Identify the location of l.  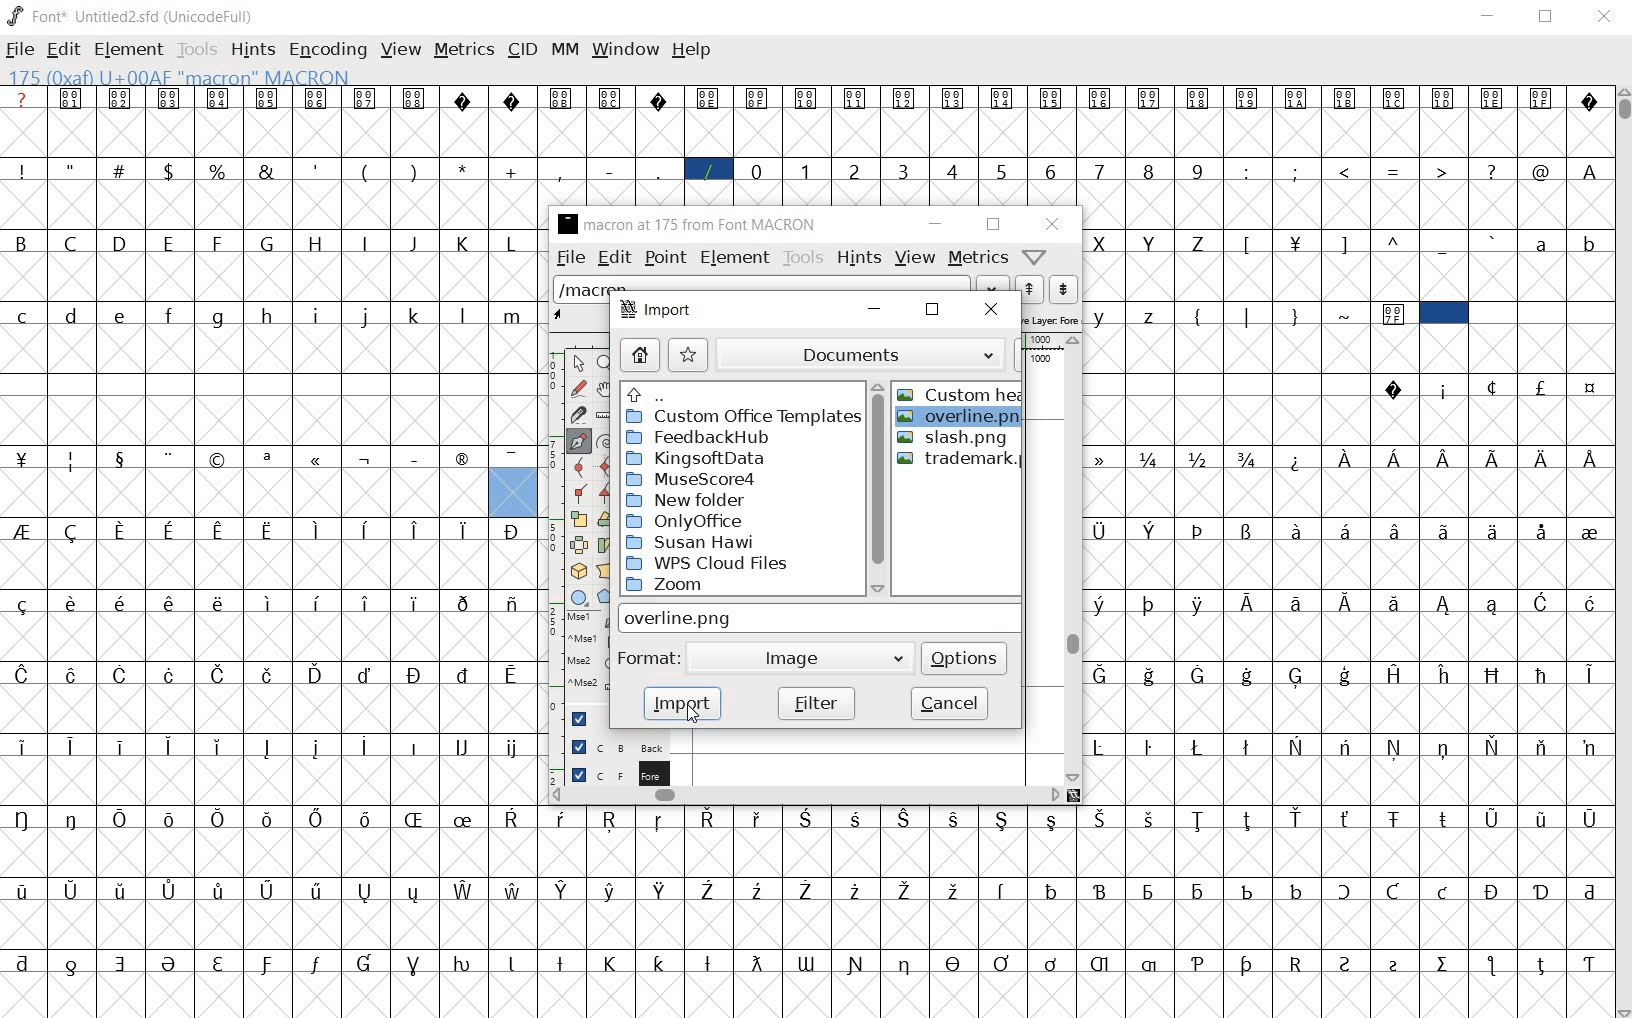
(466, 313).